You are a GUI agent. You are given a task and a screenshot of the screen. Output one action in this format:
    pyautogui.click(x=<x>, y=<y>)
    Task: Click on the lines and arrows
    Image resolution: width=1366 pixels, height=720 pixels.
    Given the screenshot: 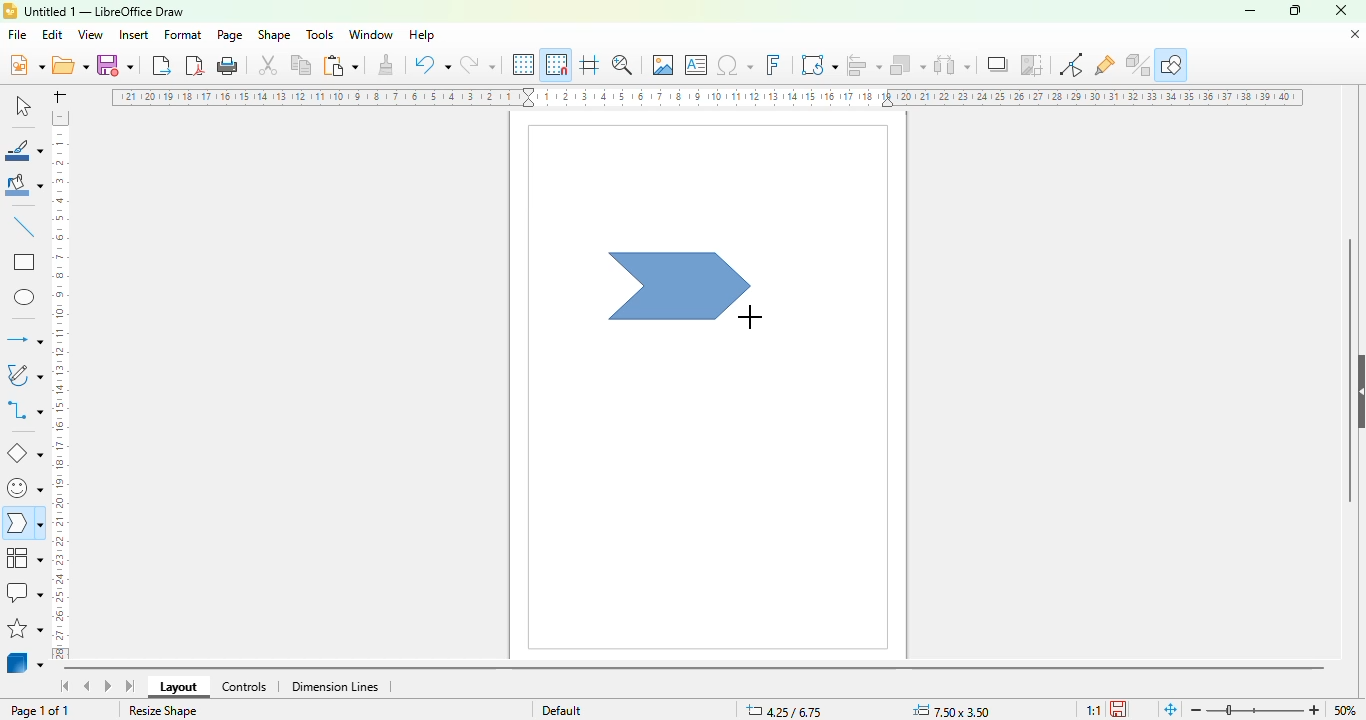 What is the action you would take?
    pyautogui.click(x=24, y=339)
    